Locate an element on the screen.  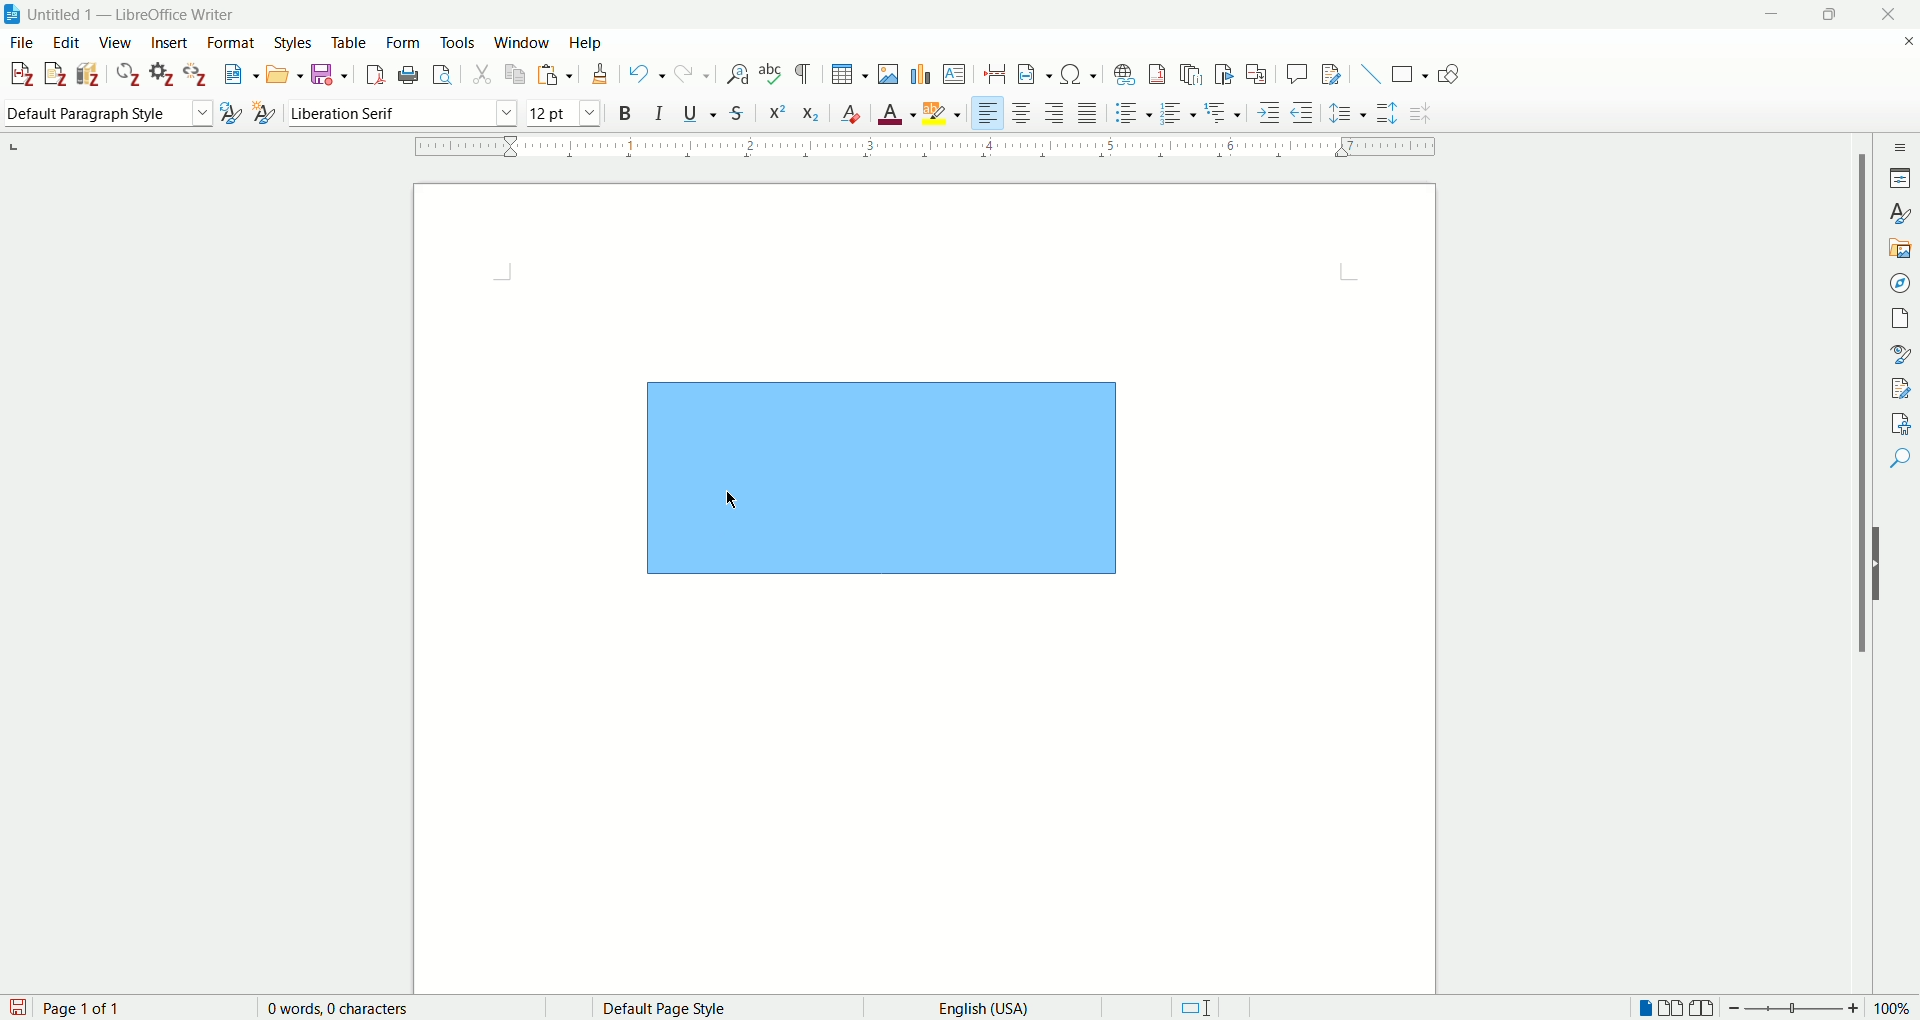
gallery is located at coordinates (1896, 244).